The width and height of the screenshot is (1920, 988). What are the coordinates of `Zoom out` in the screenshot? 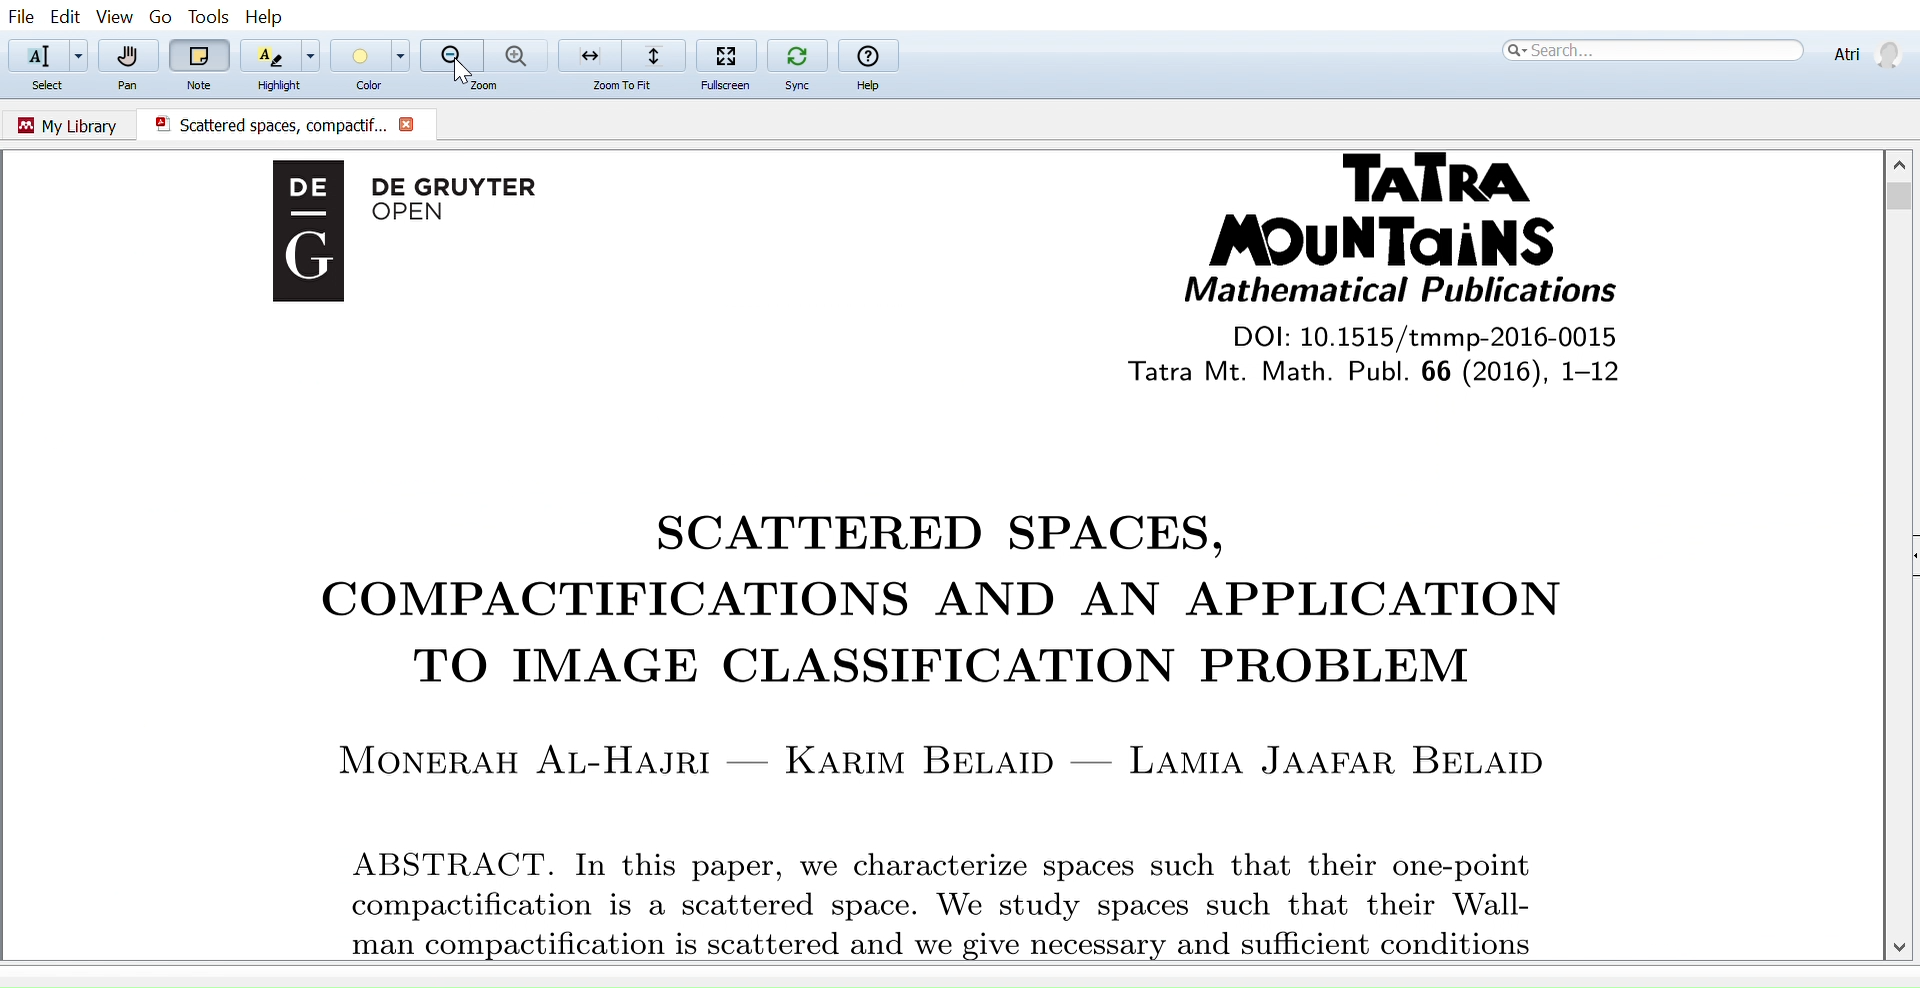 It's located at (452, 53).